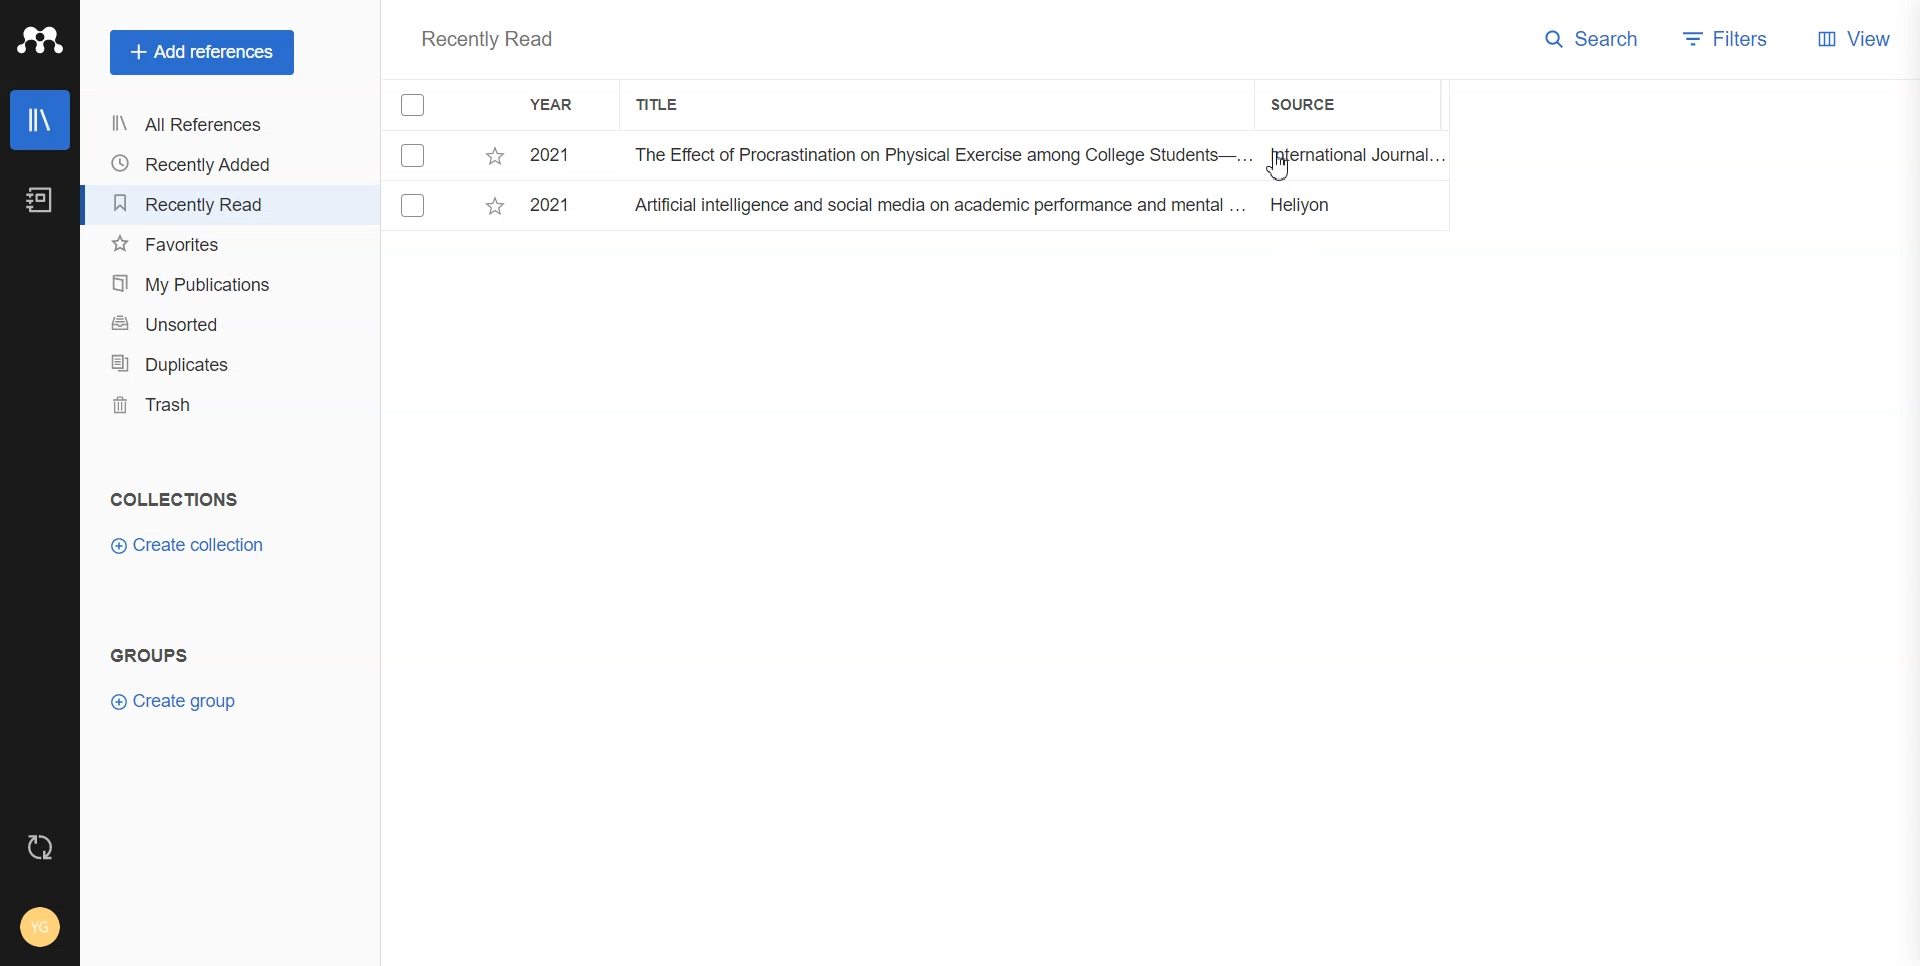 The image size is (1920, 966). I want to click on Starred, so click(494, 156).